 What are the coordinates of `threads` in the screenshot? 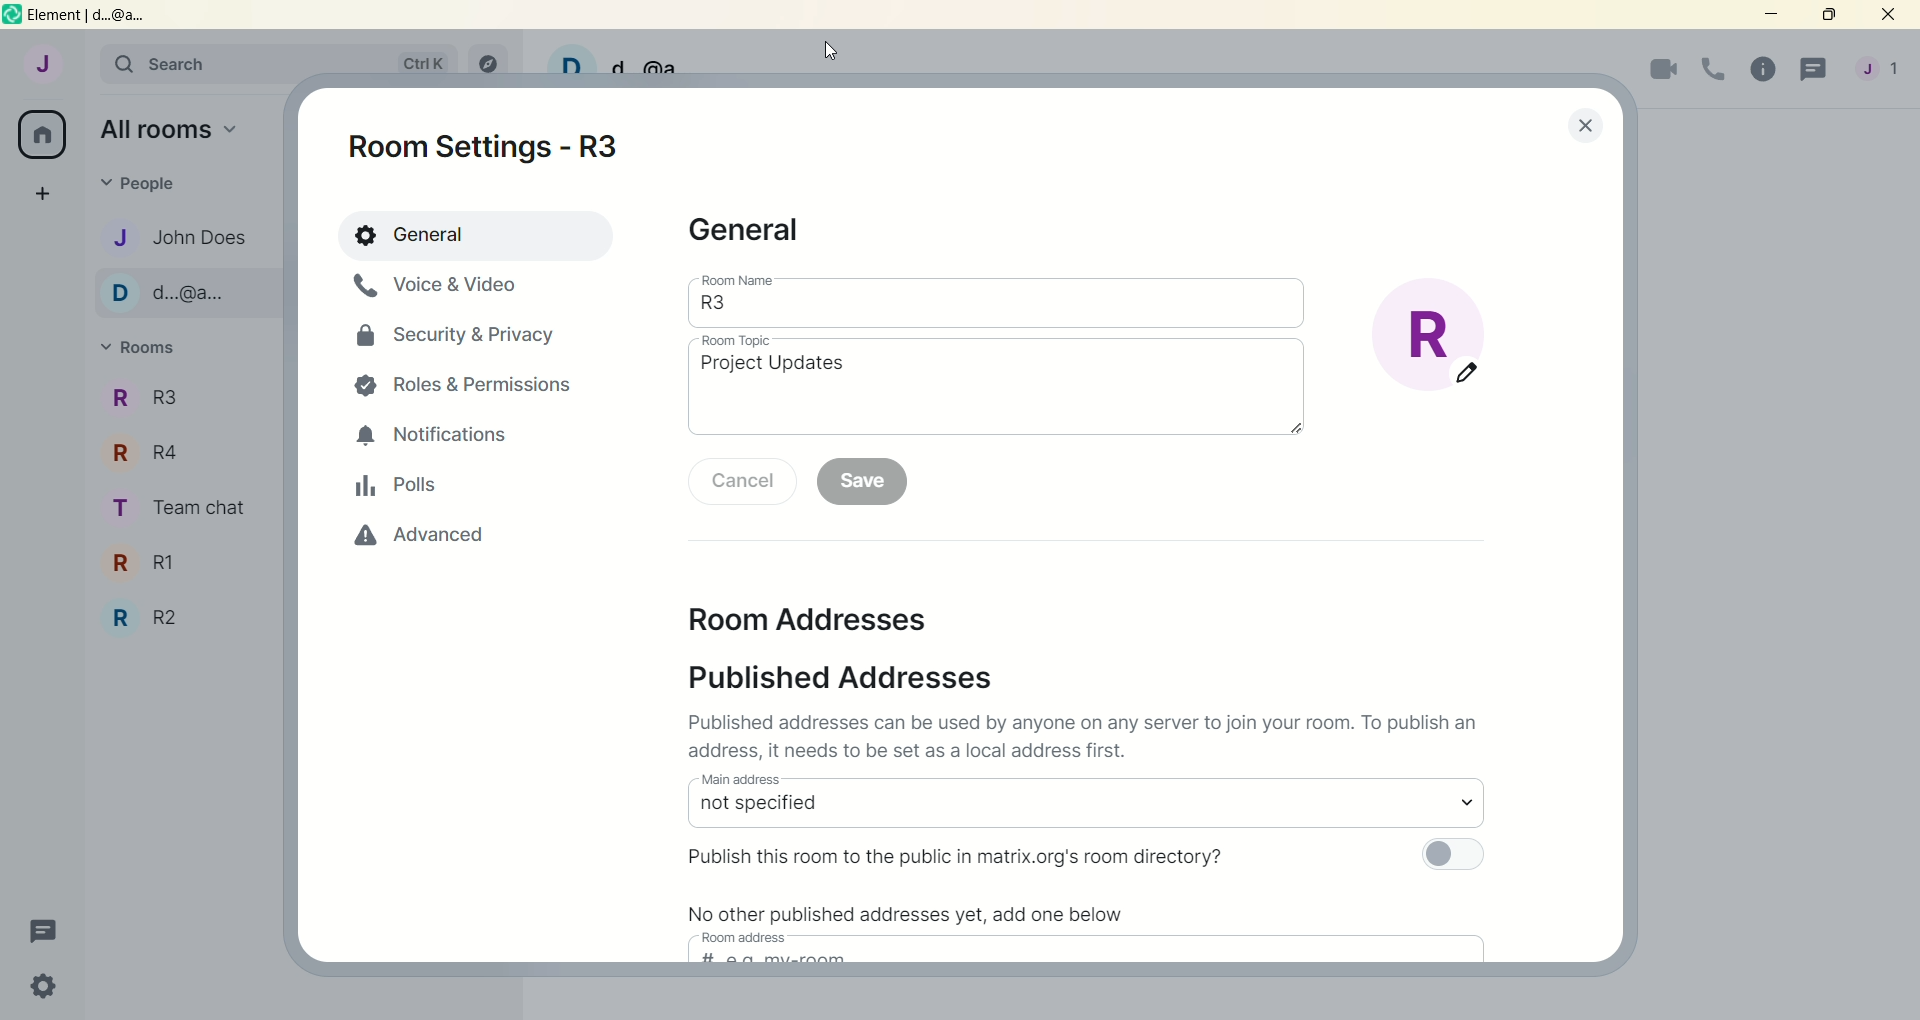 It's located at (1815, 72).